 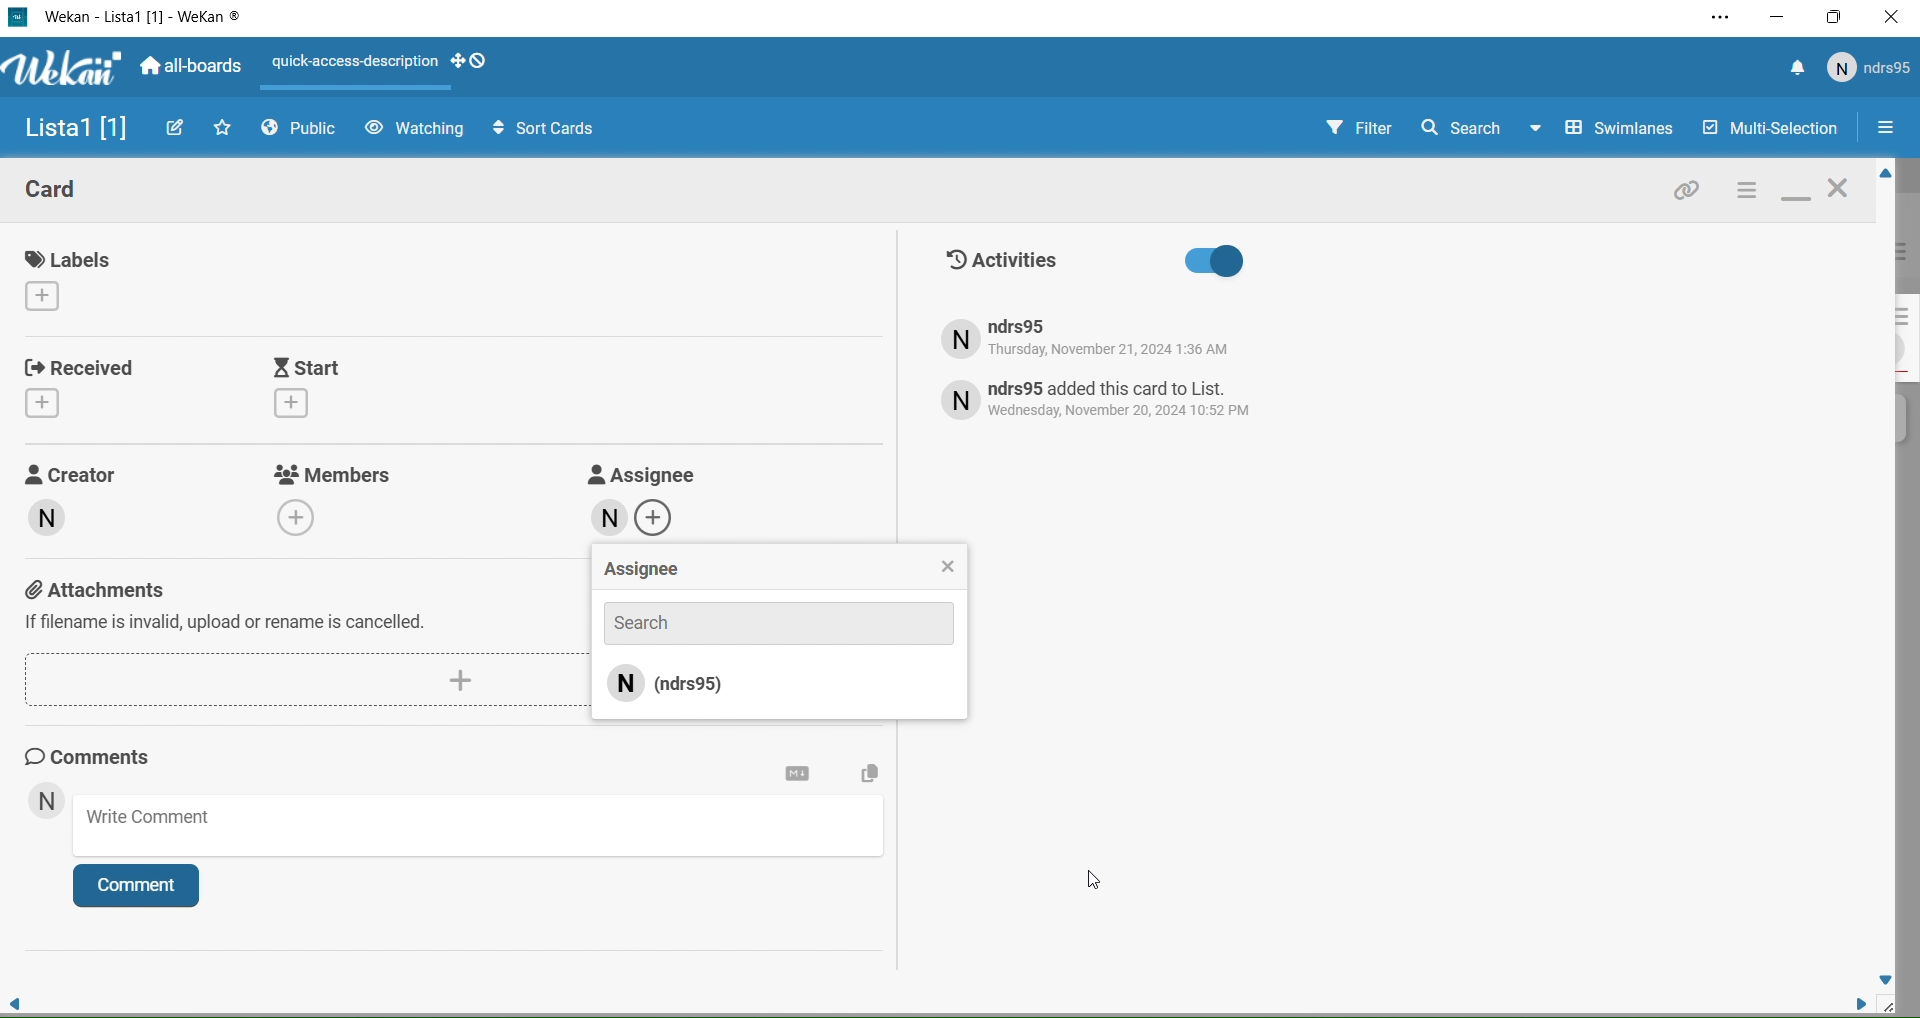 I want to click on Creator, so click(x=93, y=511).